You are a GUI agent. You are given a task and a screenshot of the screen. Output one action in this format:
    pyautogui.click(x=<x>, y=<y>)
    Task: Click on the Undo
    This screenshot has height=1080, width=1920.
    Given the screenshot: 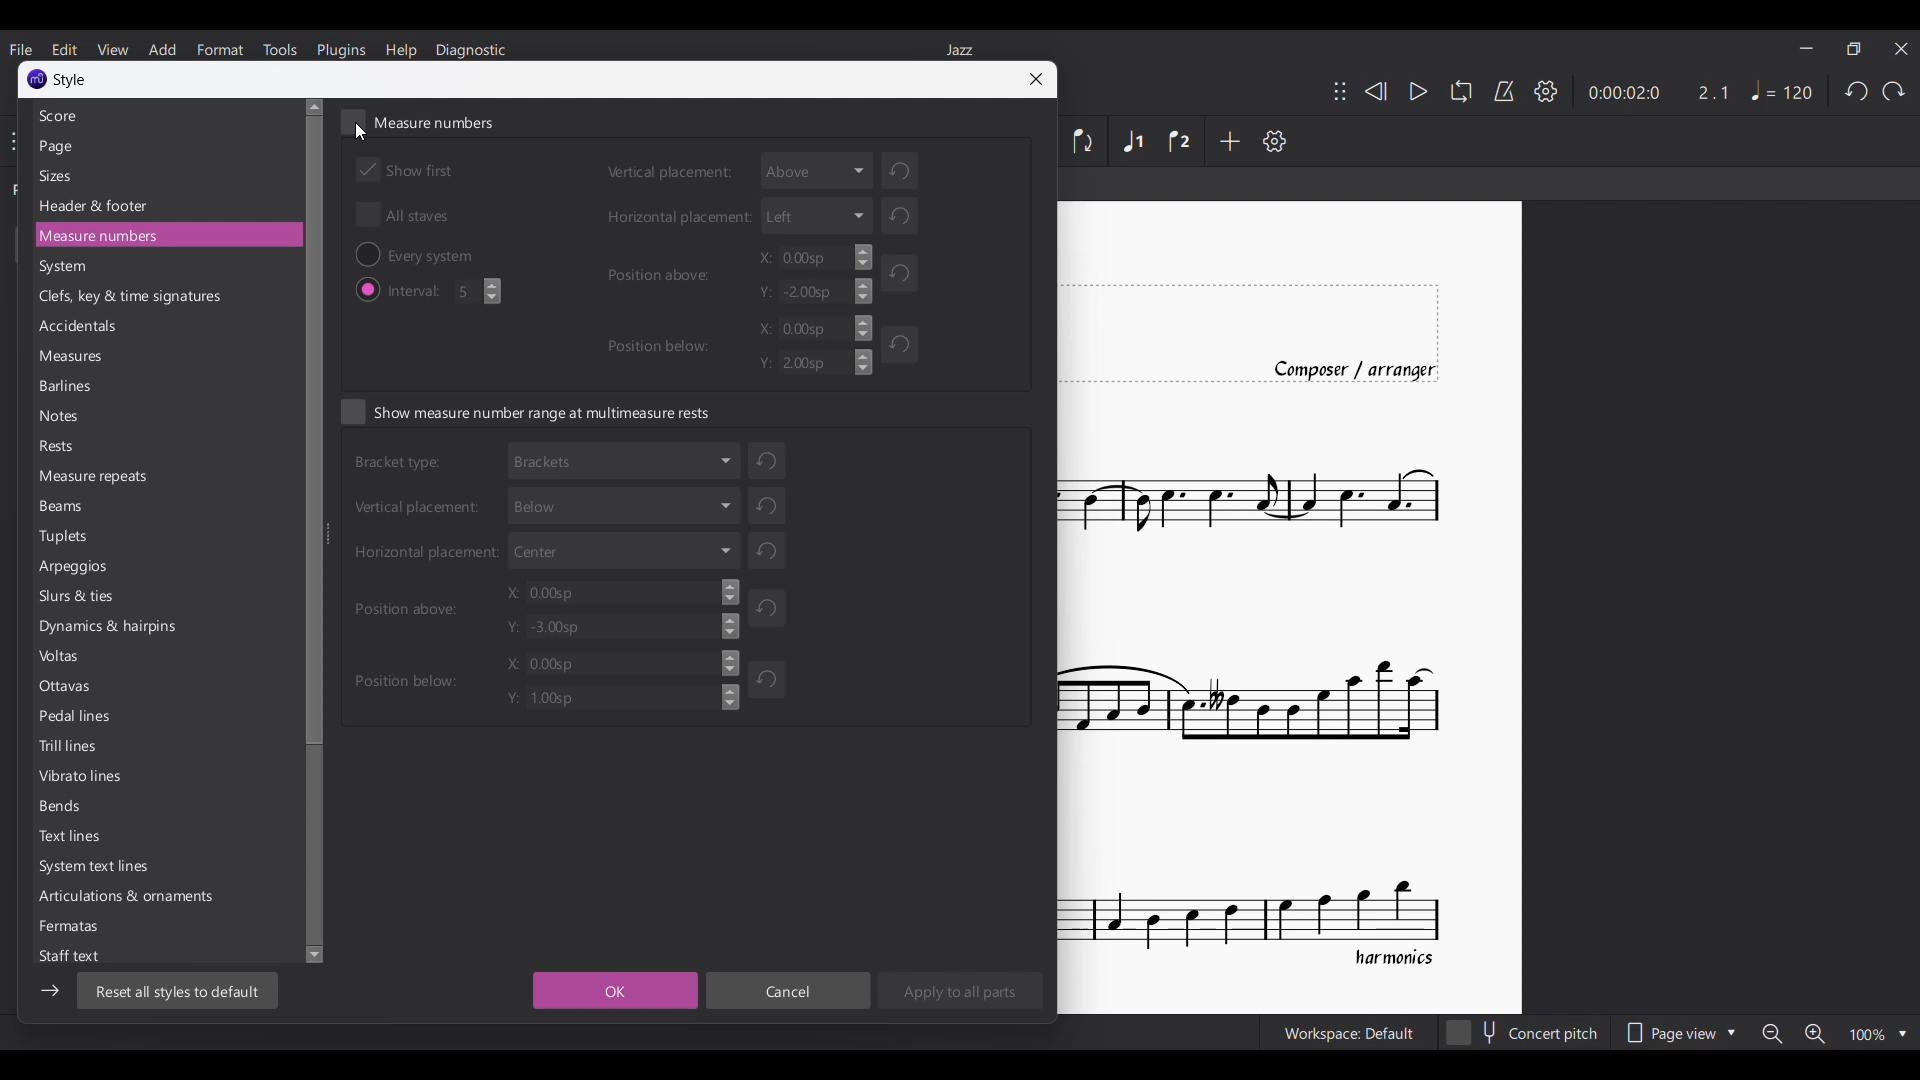 What is the action you would take?
    pyautogui.click(x=1856, y=91)
    